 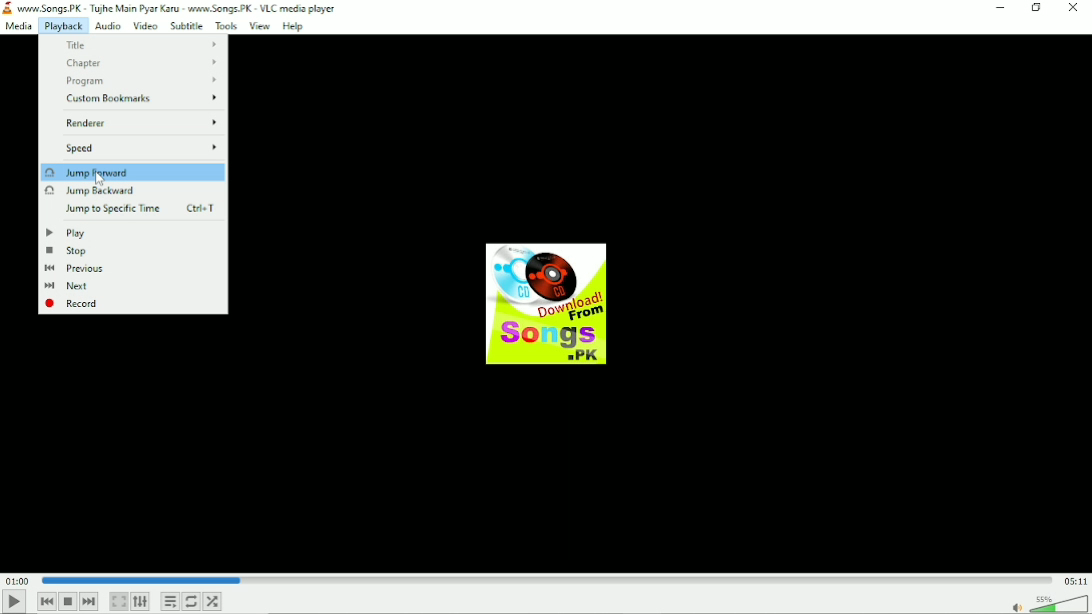 I want to click on Volume, so click(x=1047, y=602).